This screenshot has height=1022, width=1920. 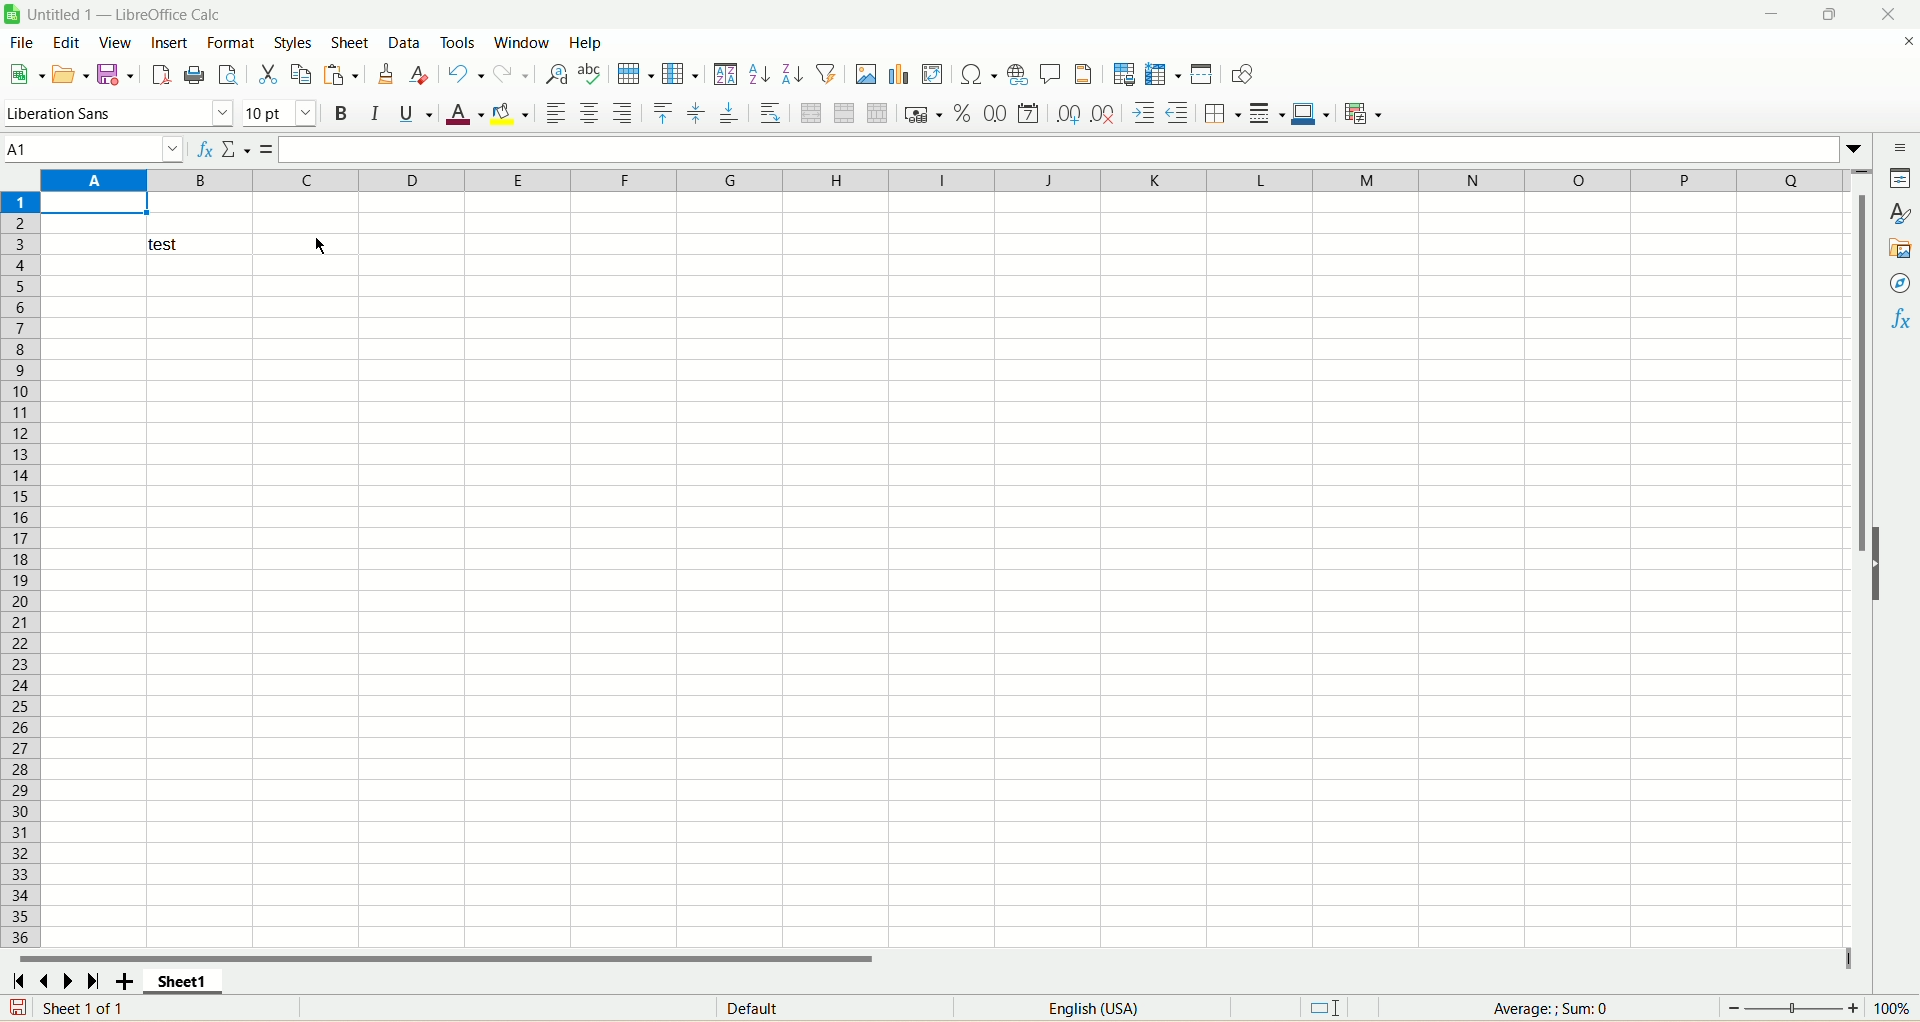 I want to click on row, so click(x=634, y=74).